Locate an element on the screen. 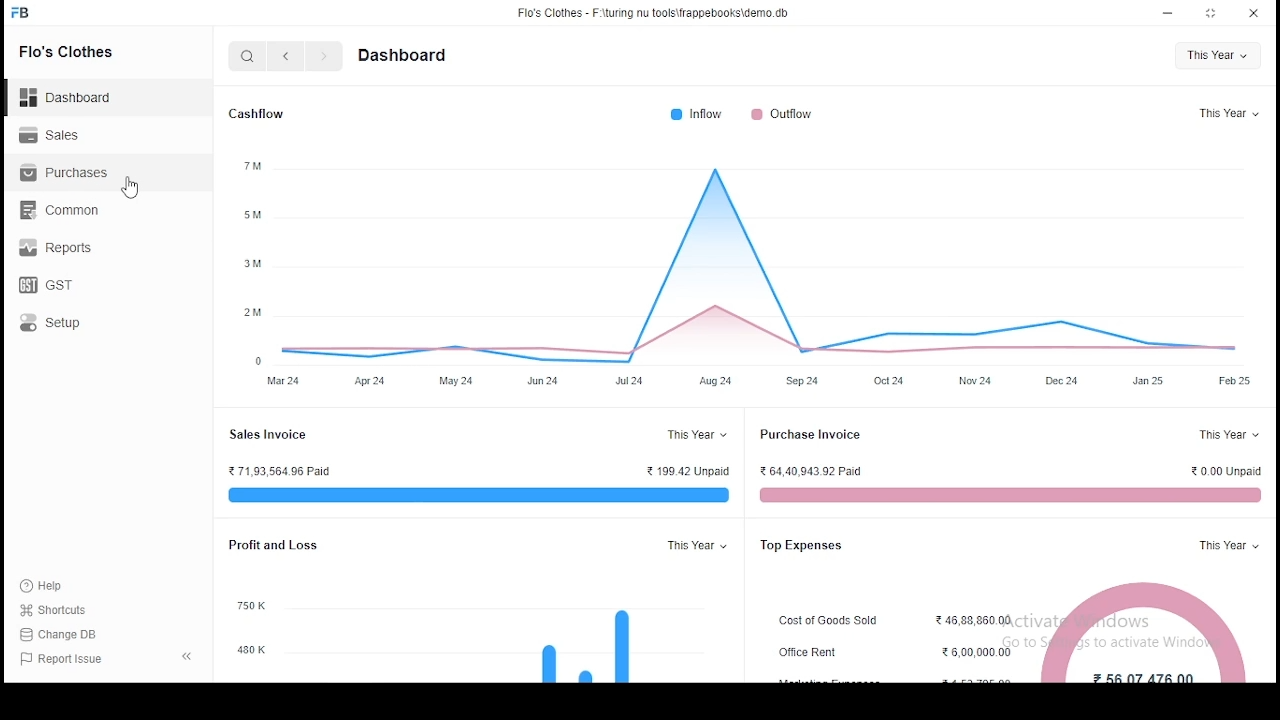 Image resolution: width=1280 pixels, height=720 pixels. 199.42 unpaid is located at coordinates (688, 471).